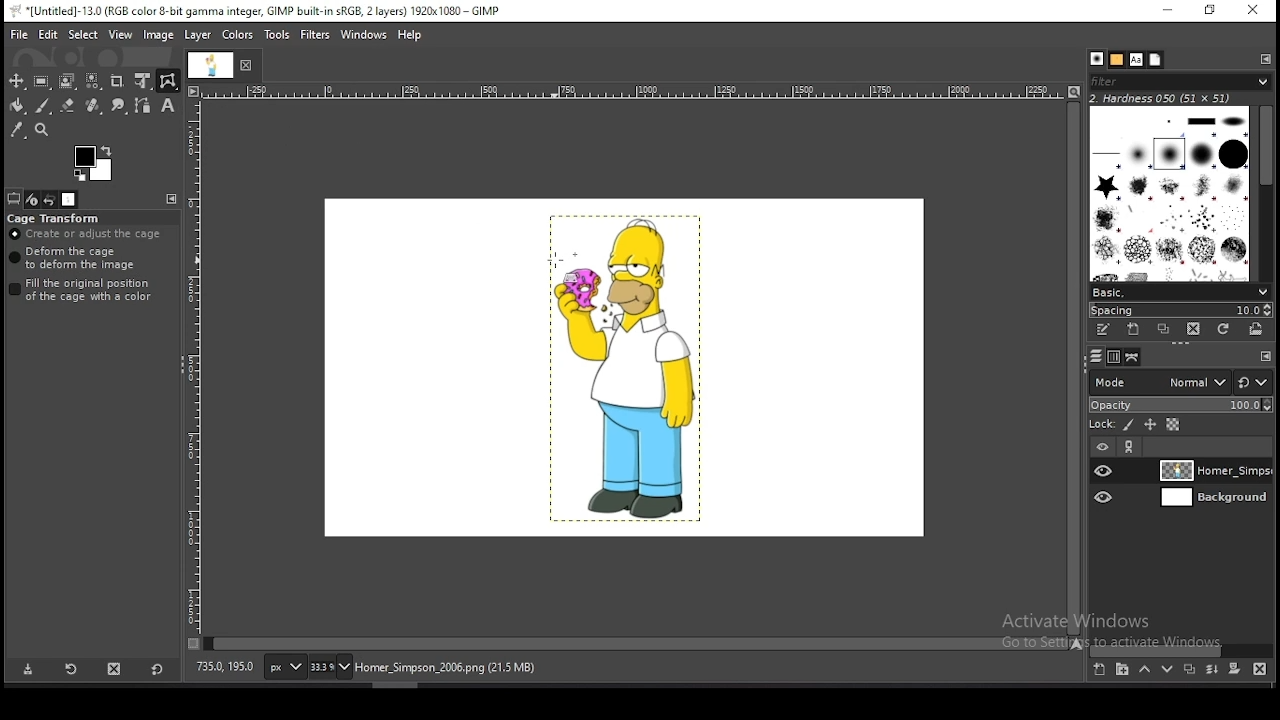  Describe the element at coordinates (28, 670) in the screenshot. I see `save tool preset` at that location.